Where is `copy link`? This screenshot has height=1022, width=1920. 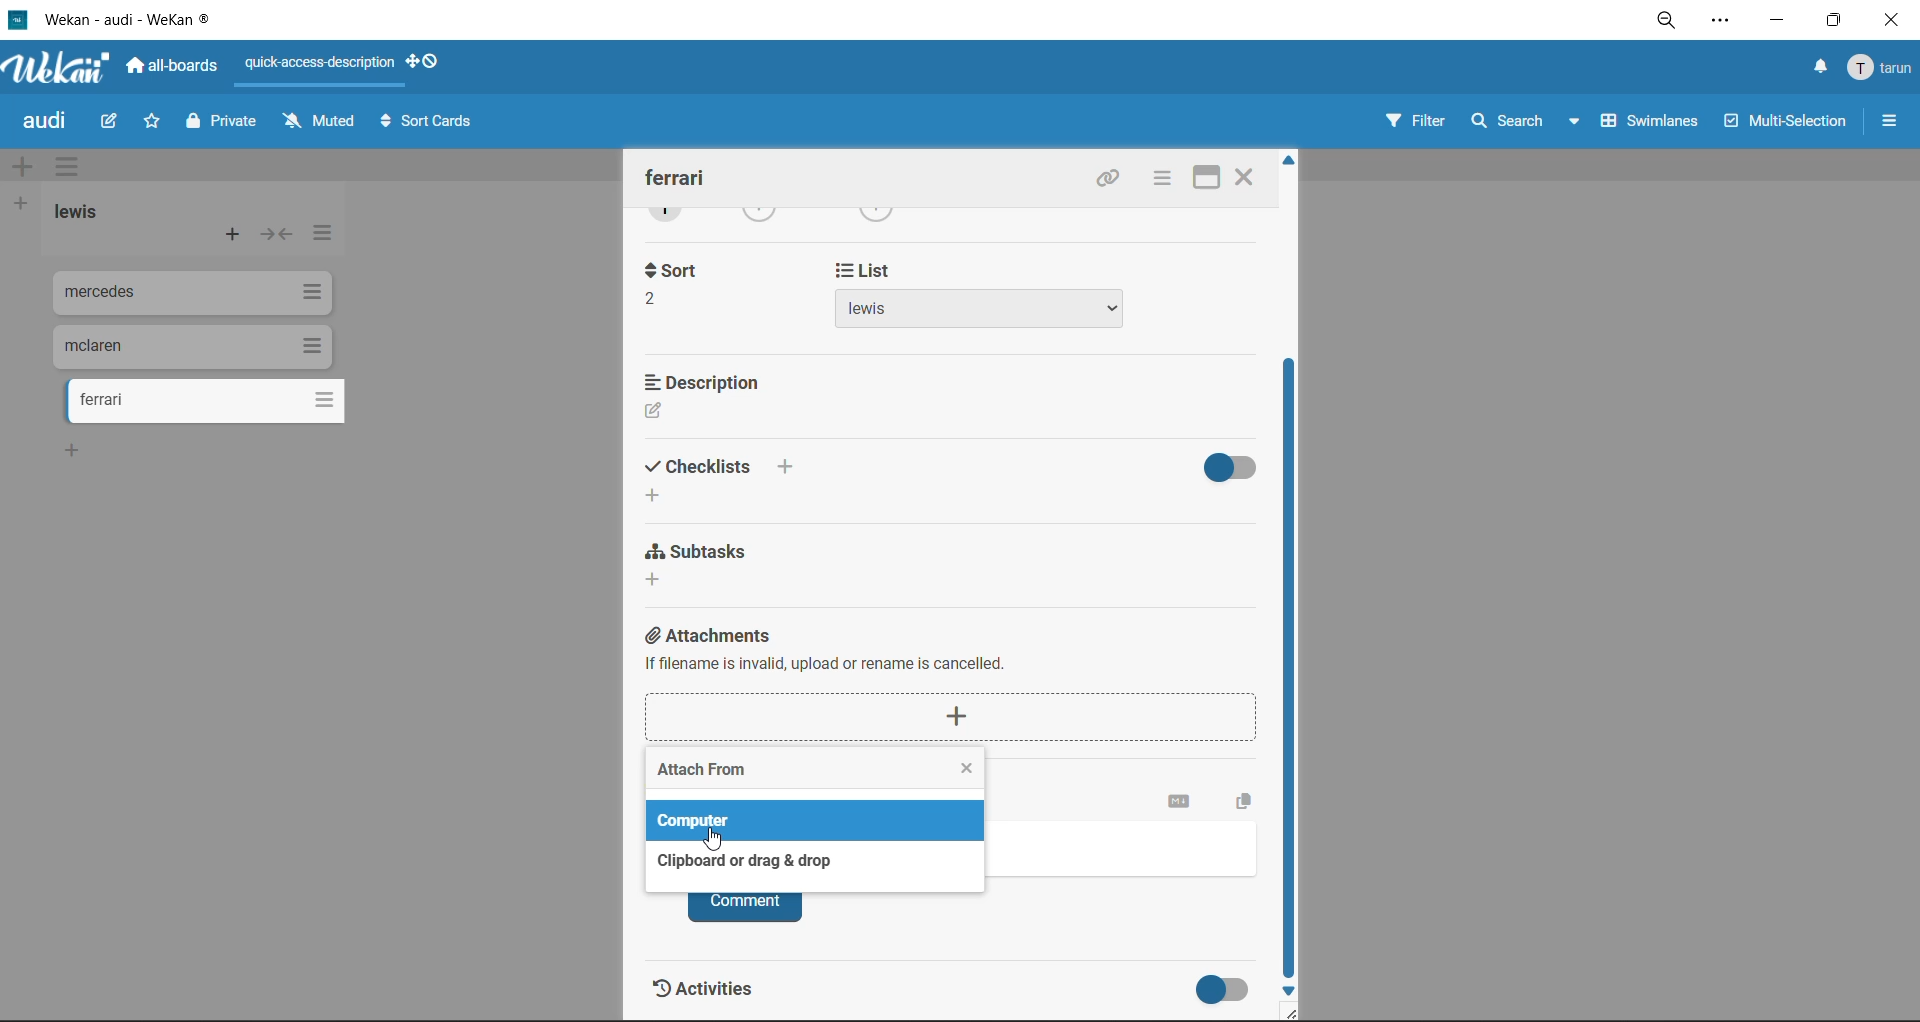 copy link is located at coordinates (1107, 181).